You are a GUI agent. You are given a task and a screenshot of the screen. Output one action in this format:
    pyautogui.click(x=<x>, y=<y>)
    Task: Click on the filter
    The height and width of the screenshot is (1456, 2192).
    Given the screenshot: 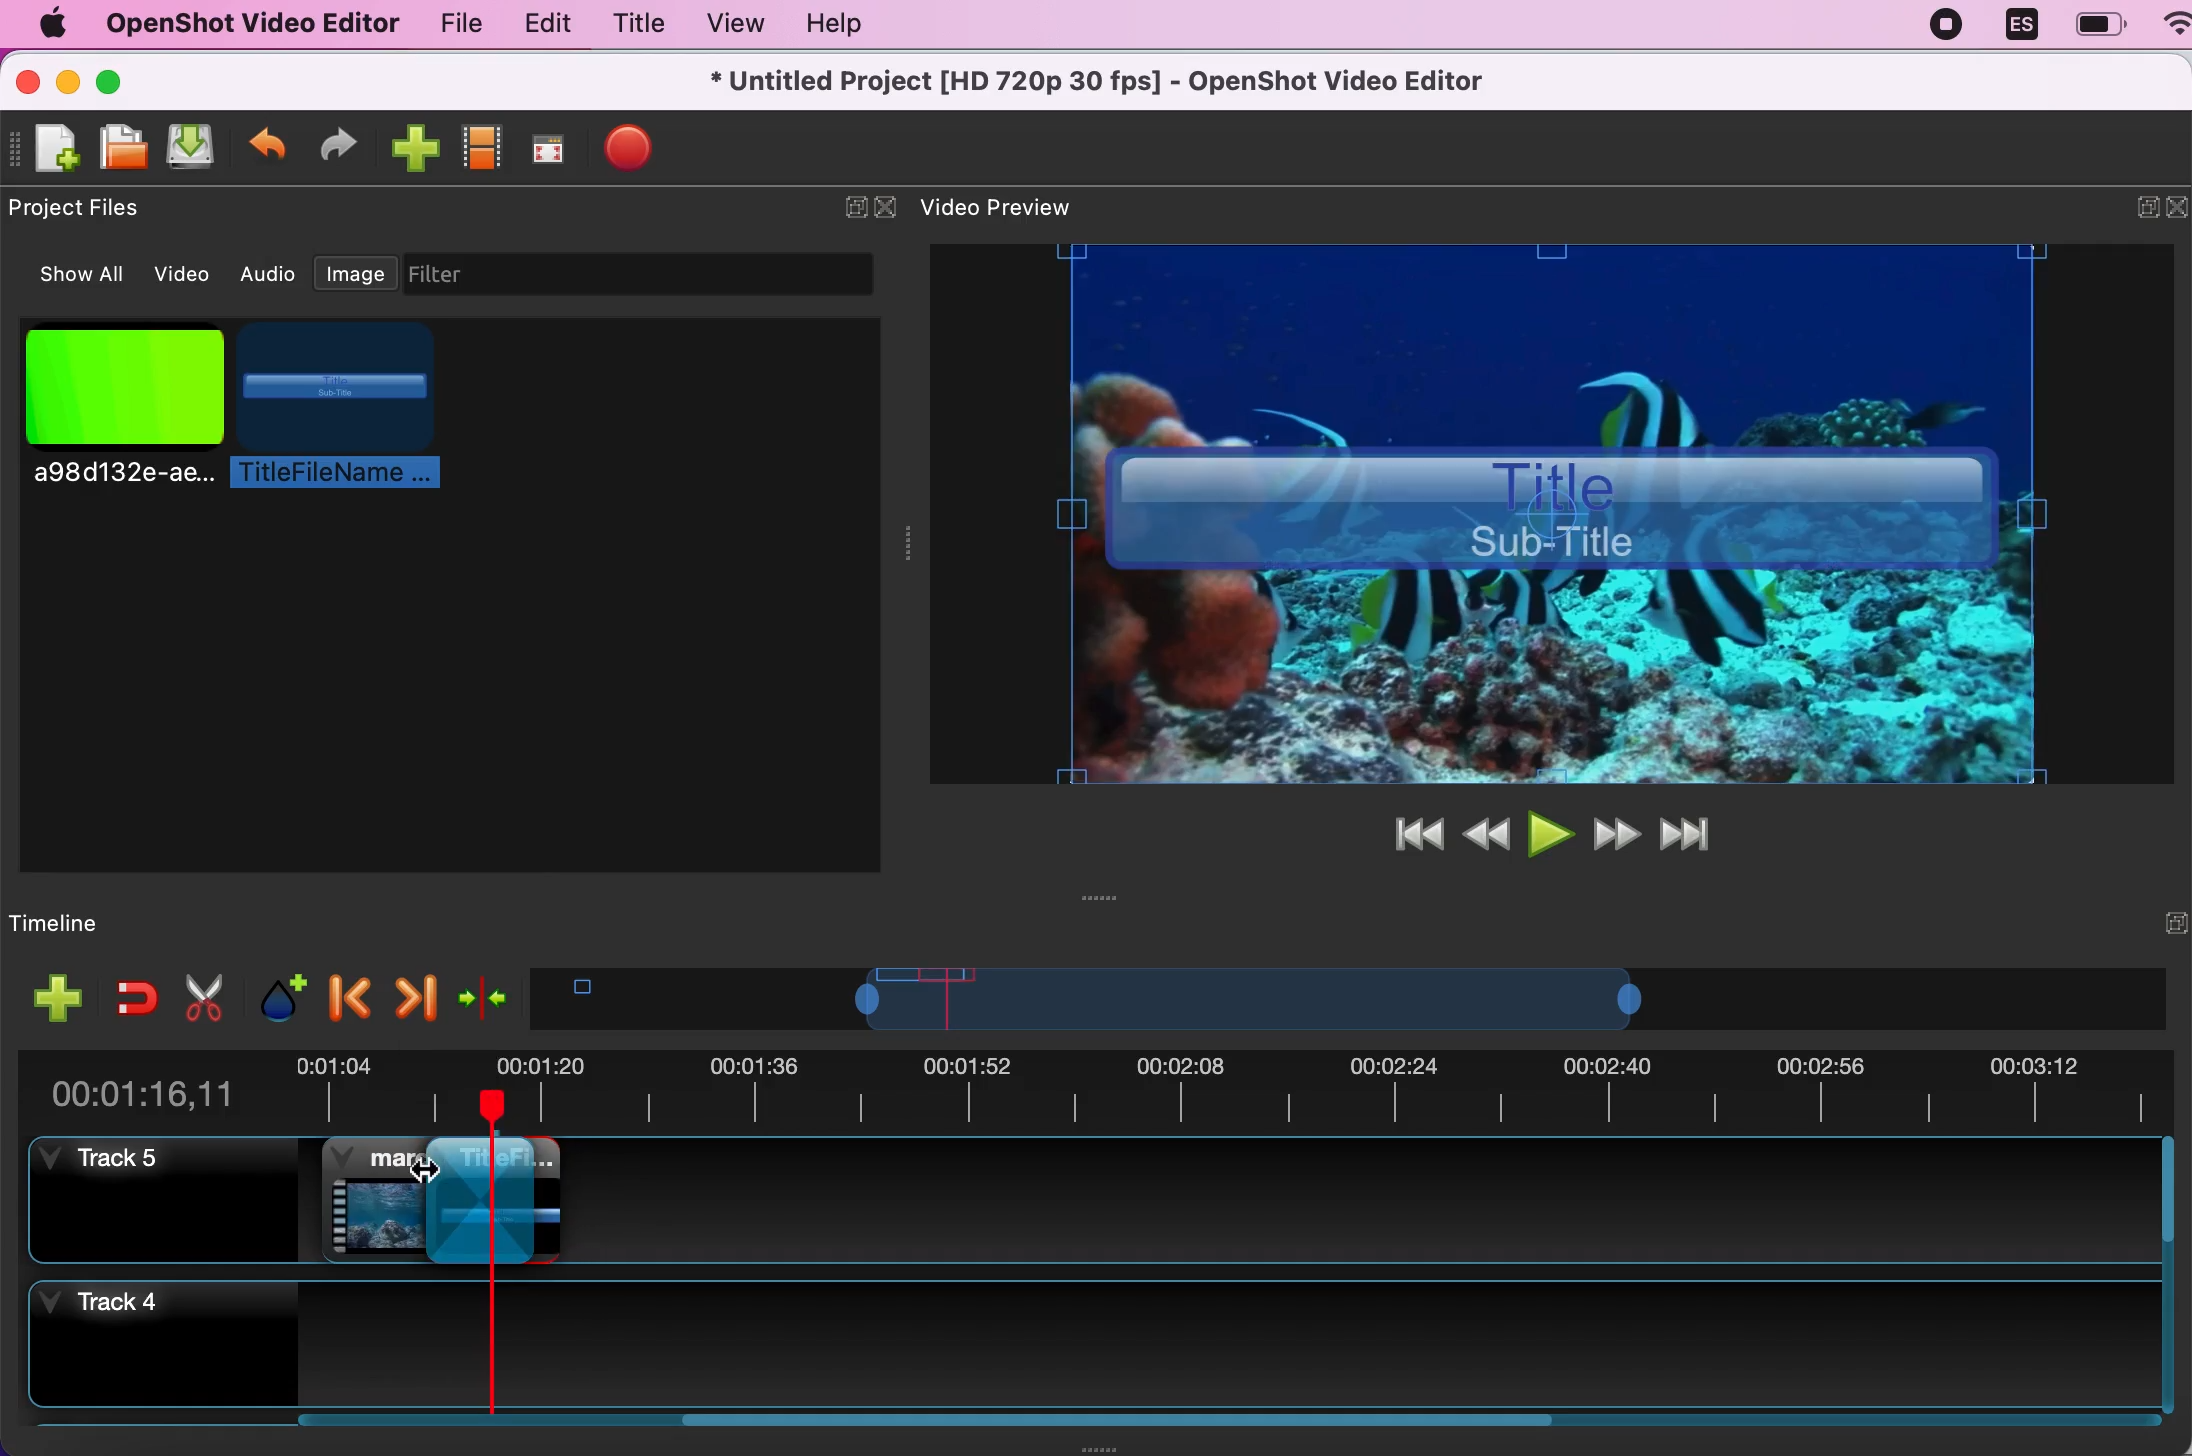 What is the action you would take?
    pyautogui.click(x=656, y=274)
    